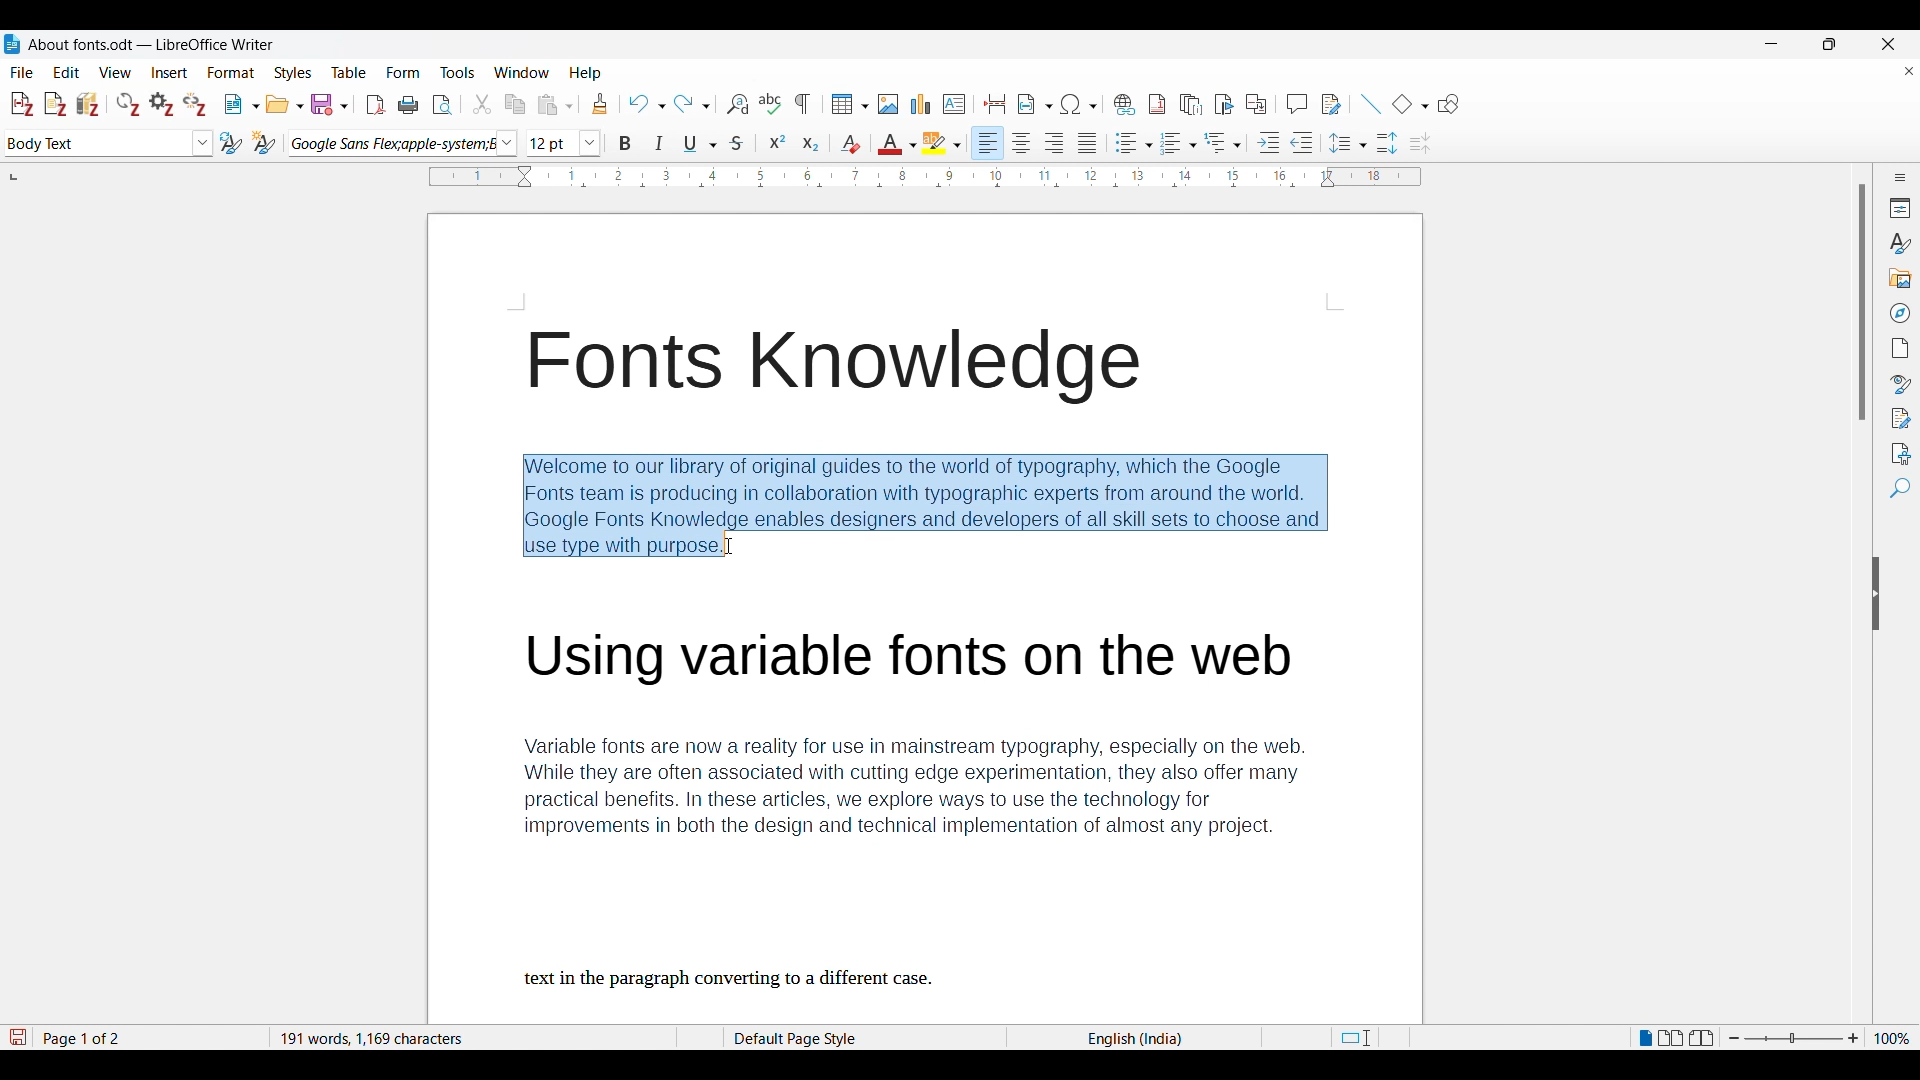 Image resolution: width=1920 pixels, height=1080 pixels. I want to click on Clone formatting, so click(600, 103).